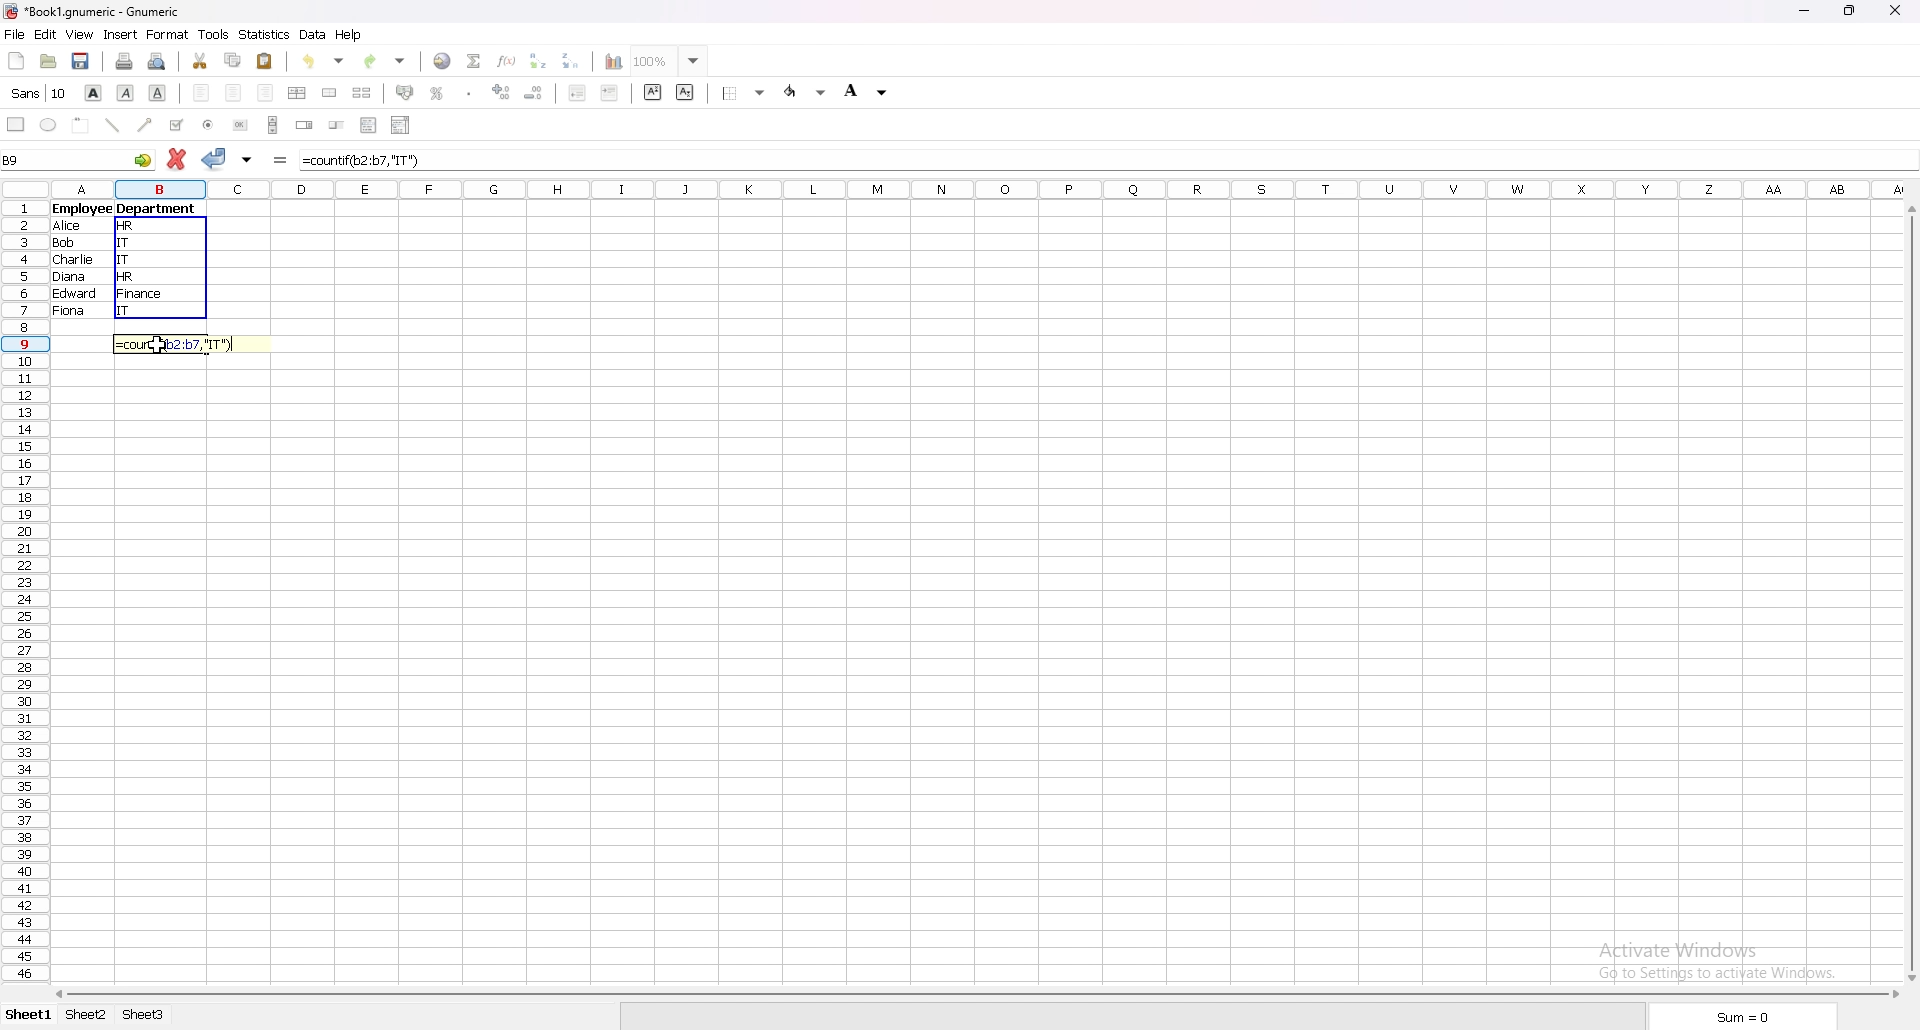 The width and height of the screenshot is (1920, 1030). What do you see at coordinates (127, 279) in the screenshot?
I see `HR` at bounding box center [127, 279].